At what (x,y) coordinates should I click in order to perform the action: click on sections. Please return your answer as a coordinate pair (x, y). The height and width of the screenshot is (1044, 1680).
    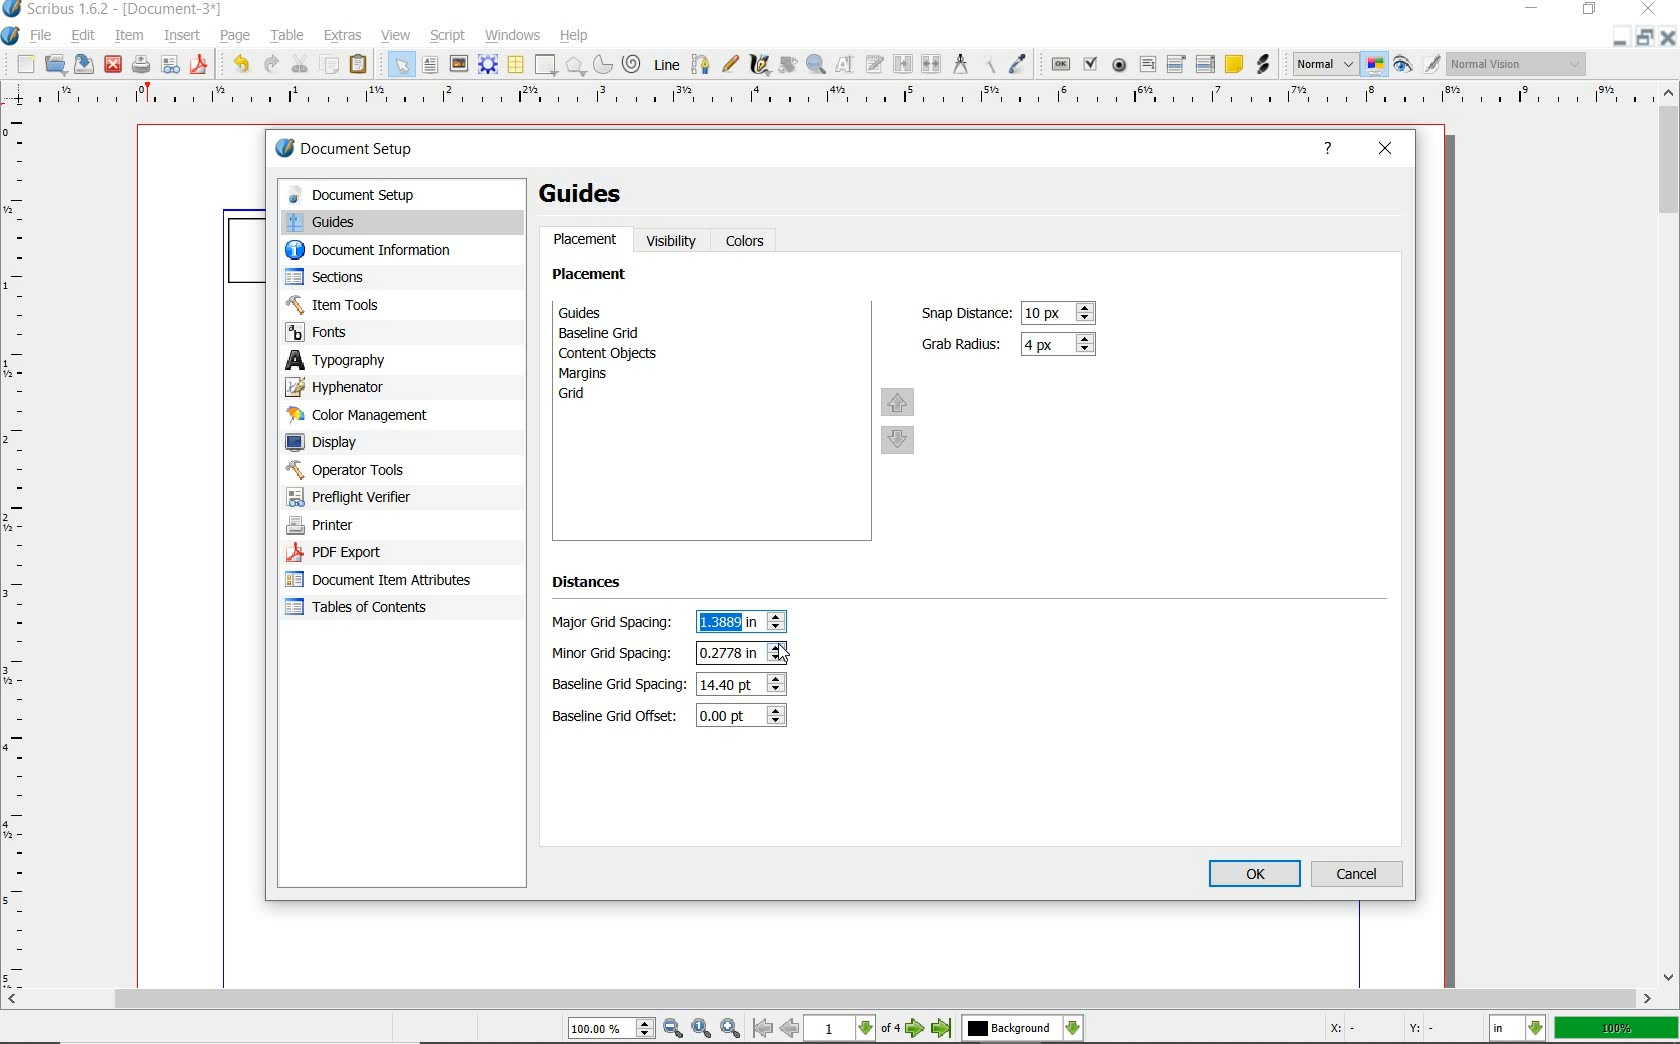
    Looking at the image, I should click on (387, 279).